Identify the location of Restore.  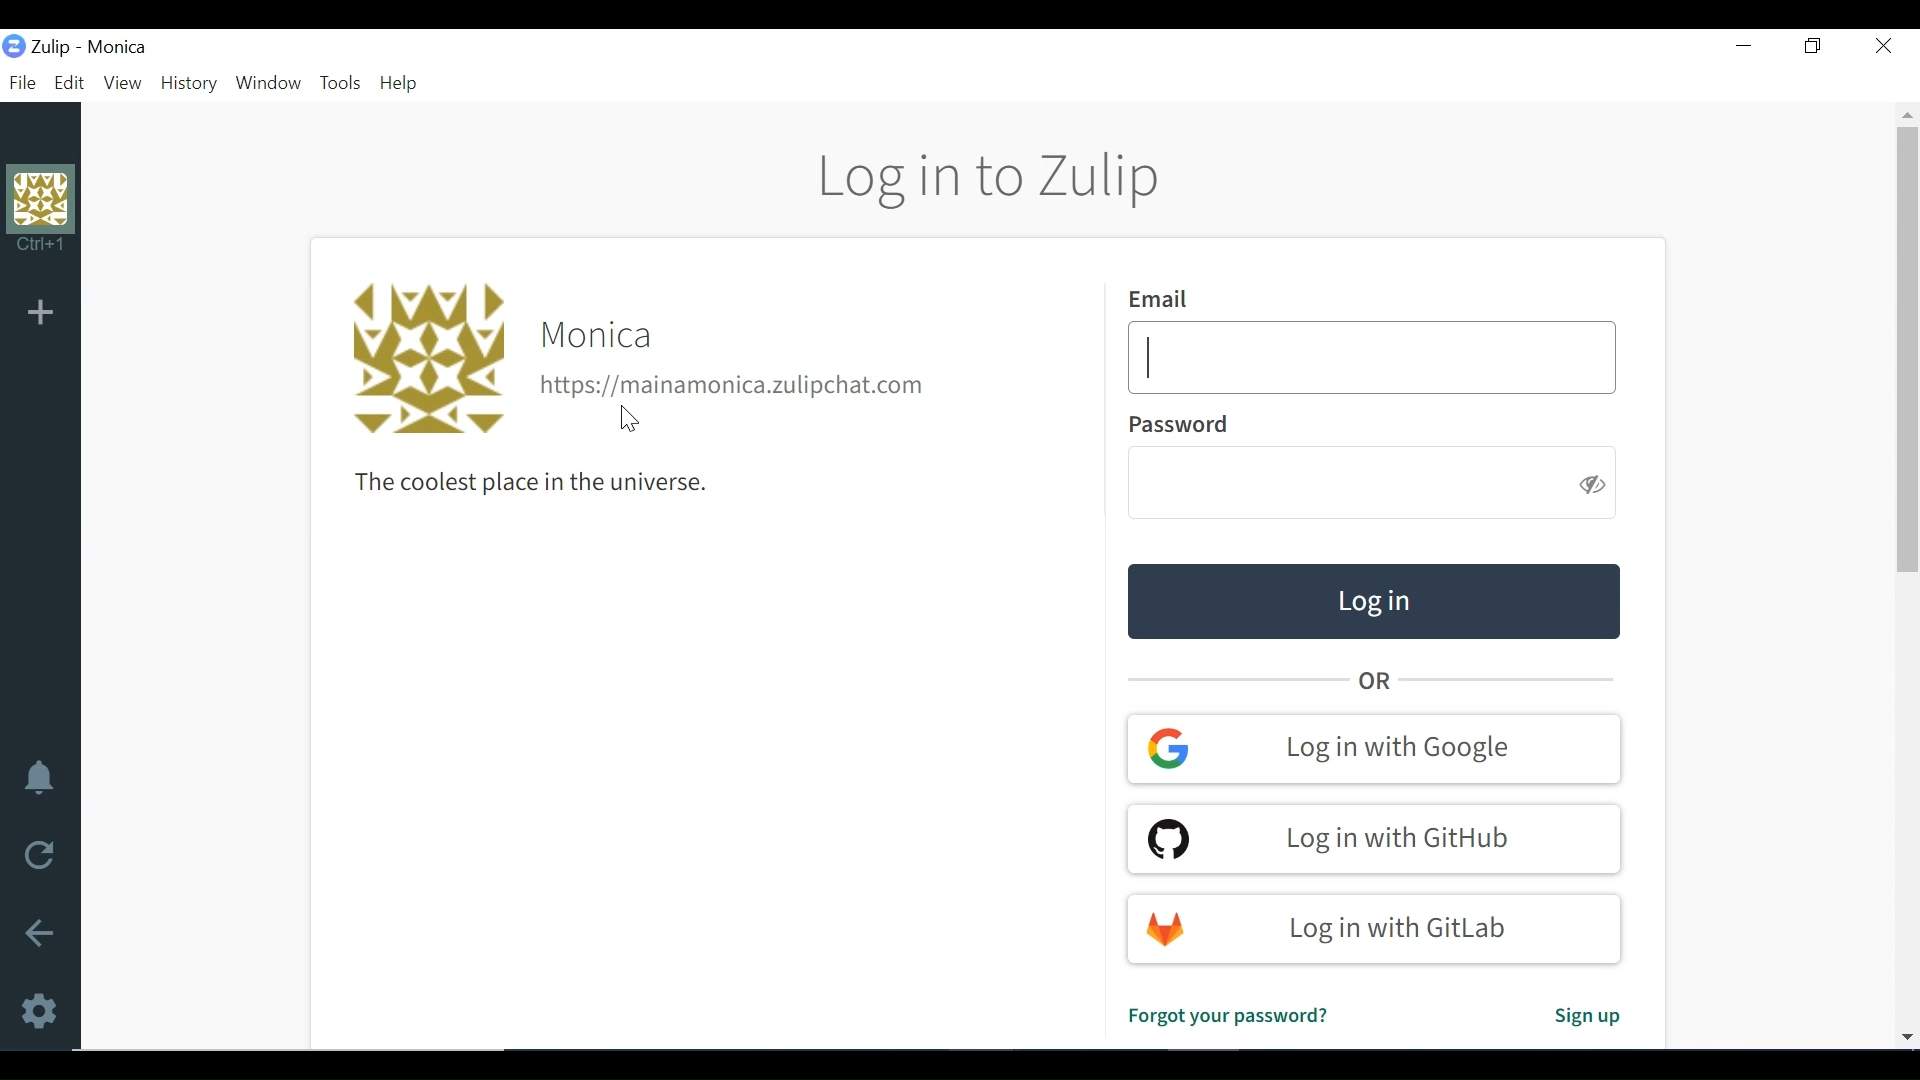
(1811, 45).